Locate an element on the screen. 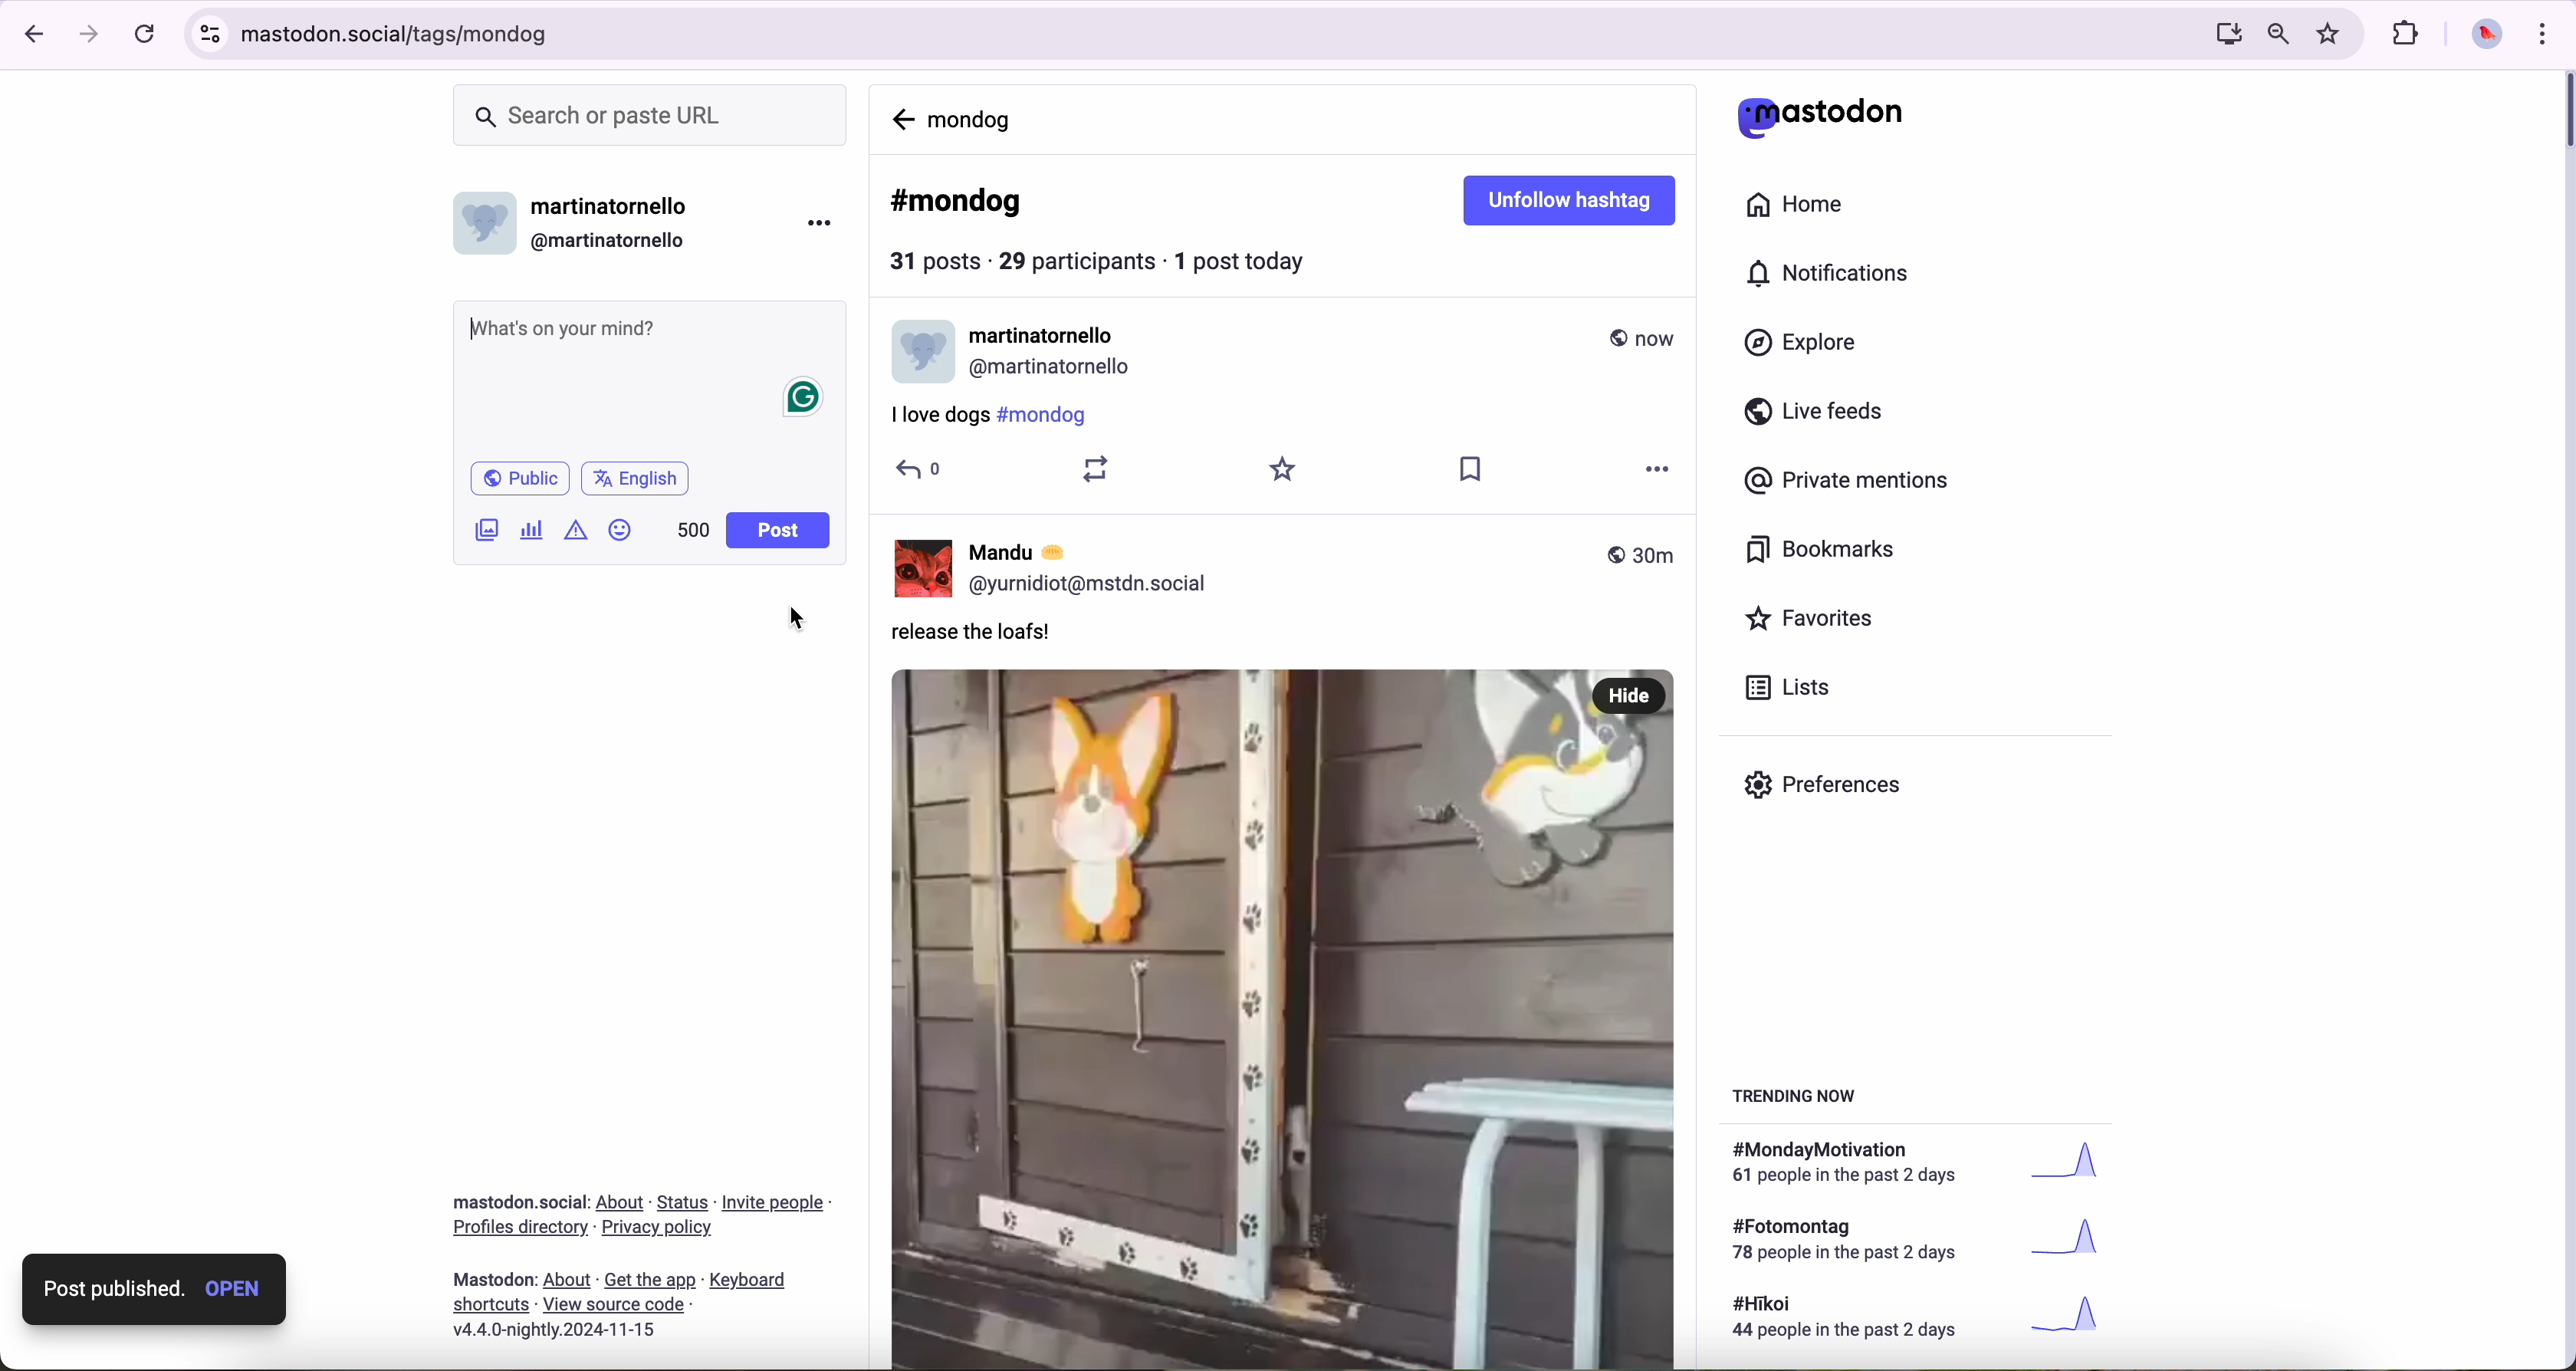 This screenshot has height=1371, width=2576. search bar is located at coordinates (655, 115).